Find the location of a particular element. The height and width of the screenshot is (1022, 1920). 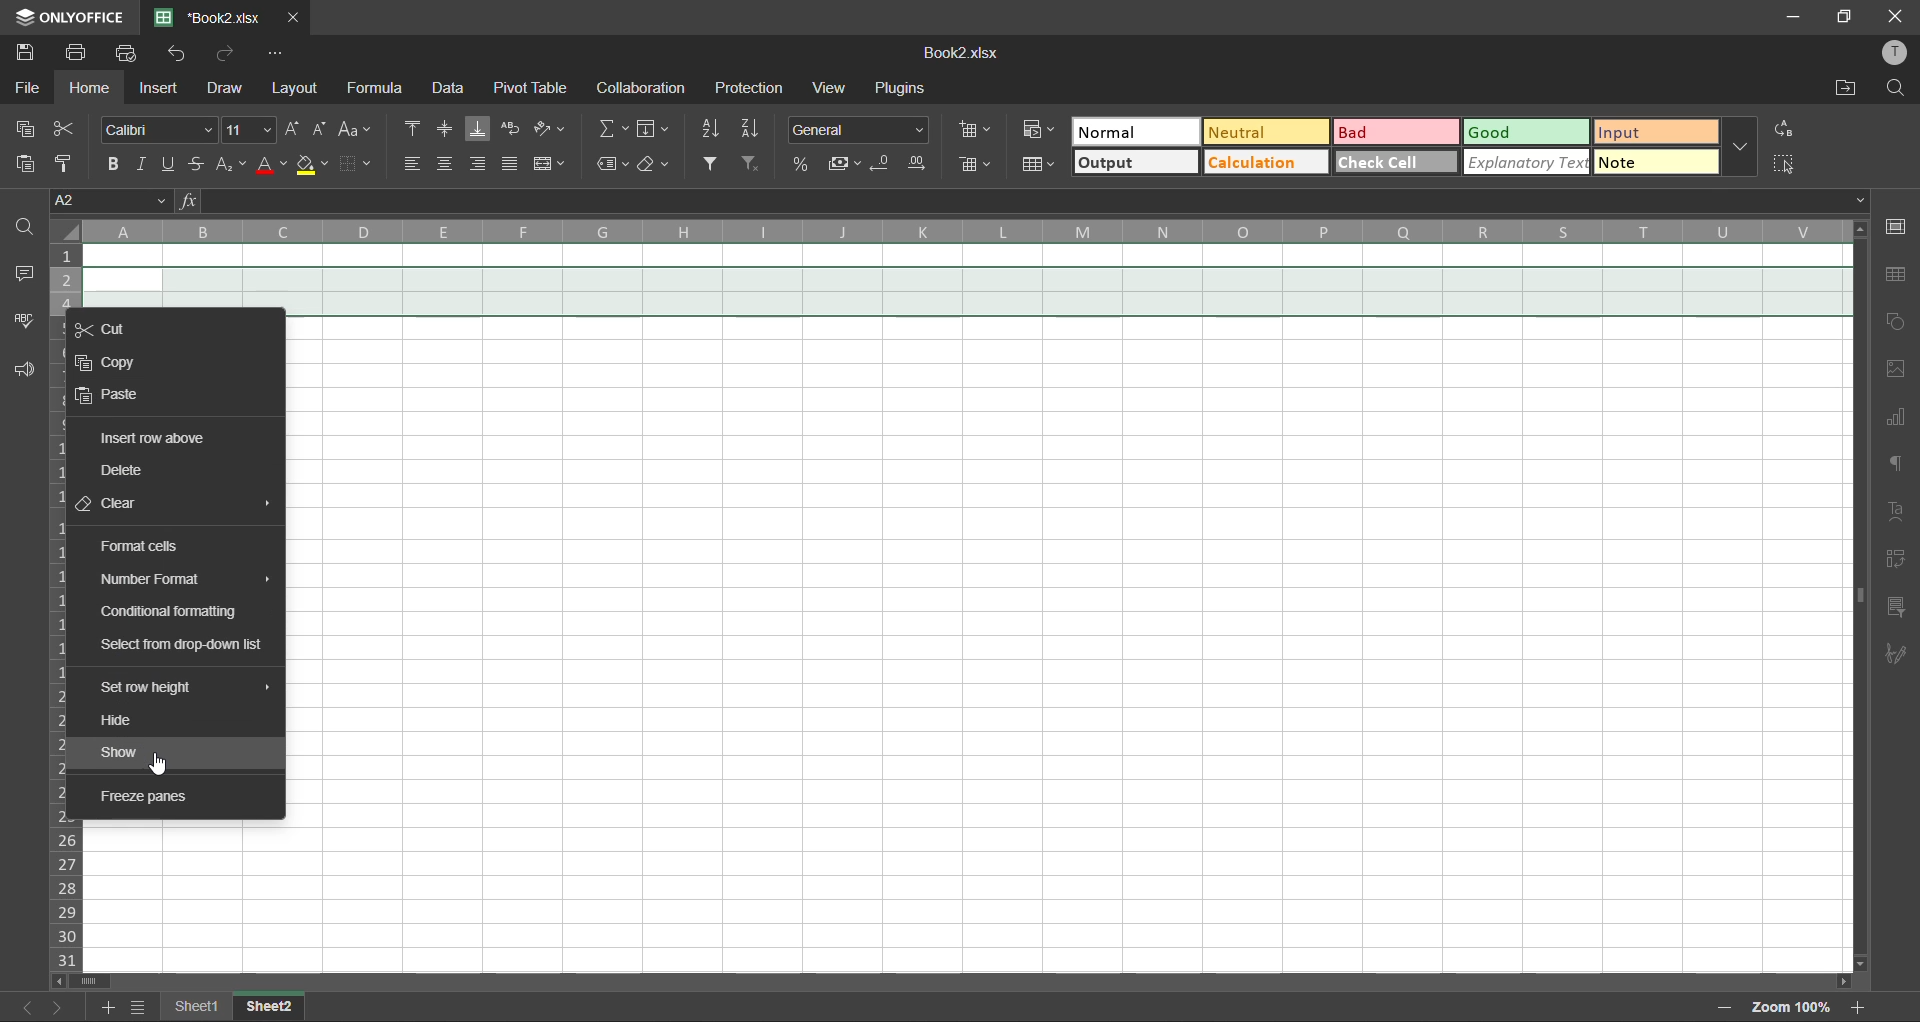

table is located at coordinates (1898, 276).